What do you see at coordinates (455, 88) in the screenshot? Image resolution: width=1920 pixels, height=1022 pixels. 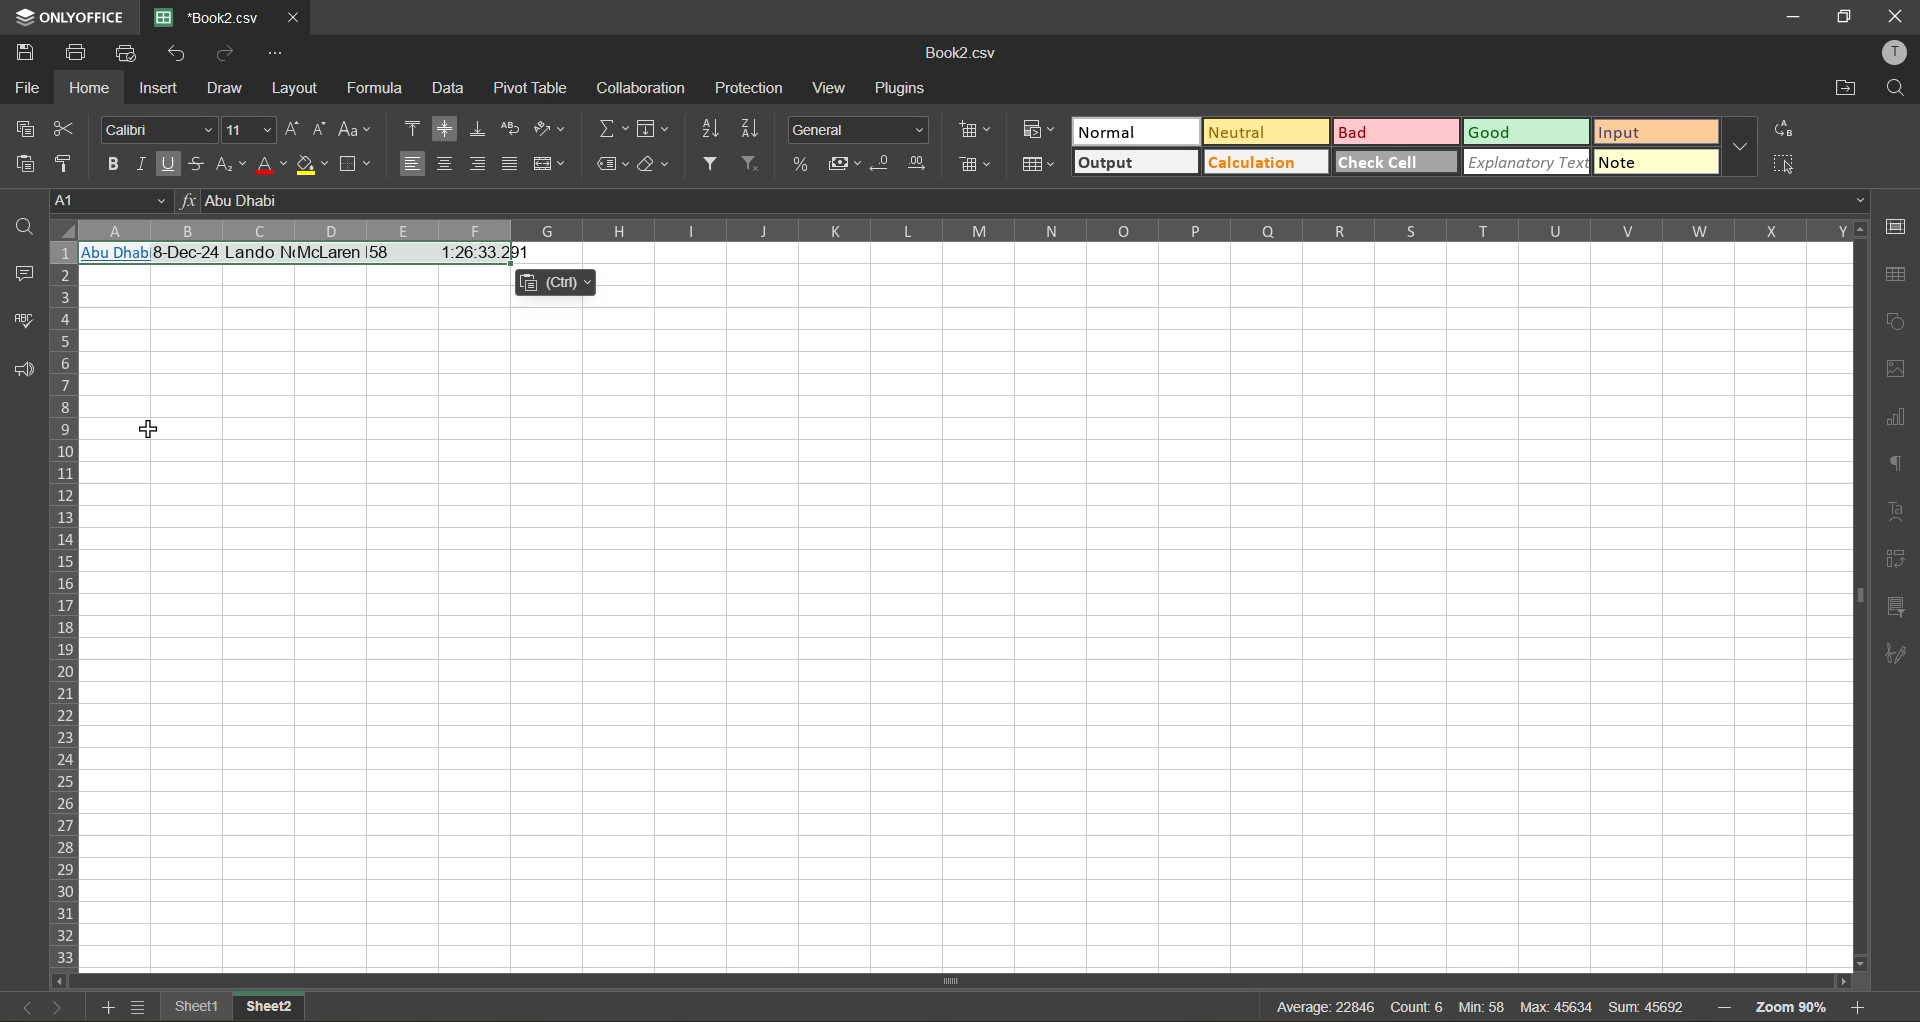 I see `data` at bounding box center [455, 88].